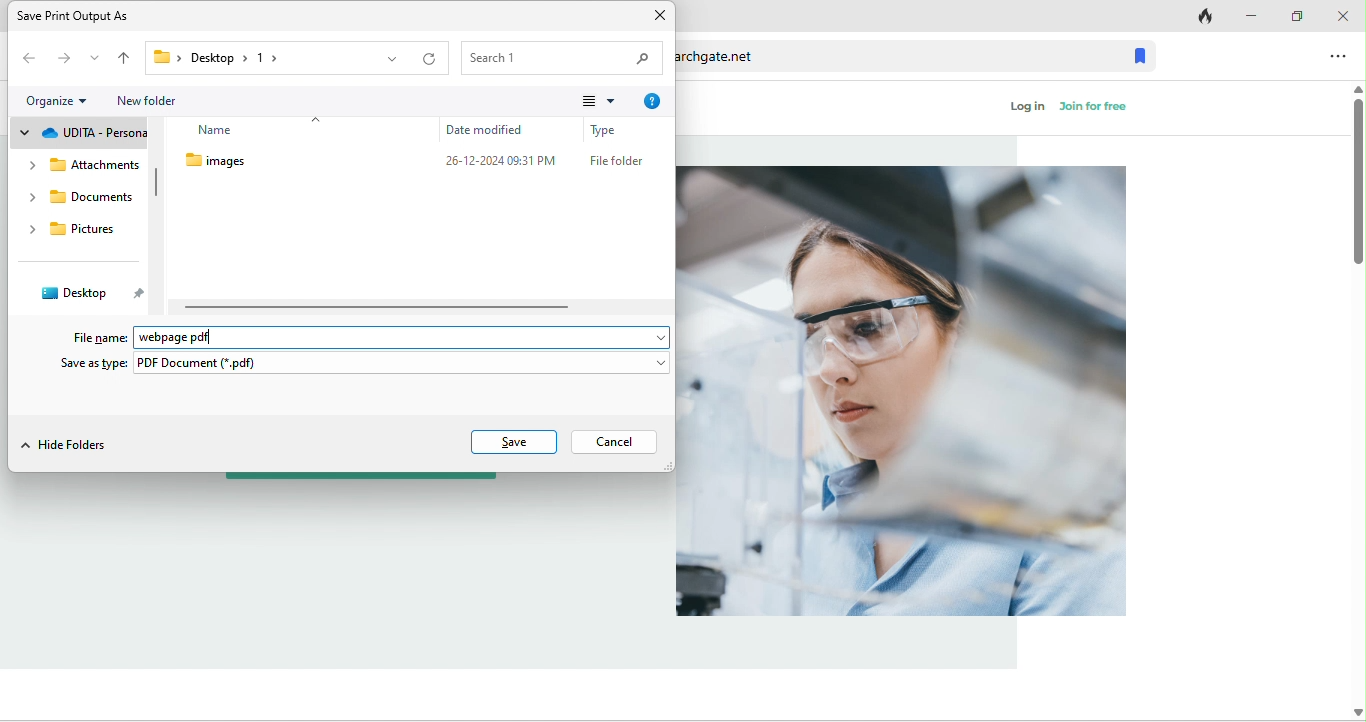  Describe the element at coordinates (1197, 14) in the screenshot. I see `track tab` at that location.